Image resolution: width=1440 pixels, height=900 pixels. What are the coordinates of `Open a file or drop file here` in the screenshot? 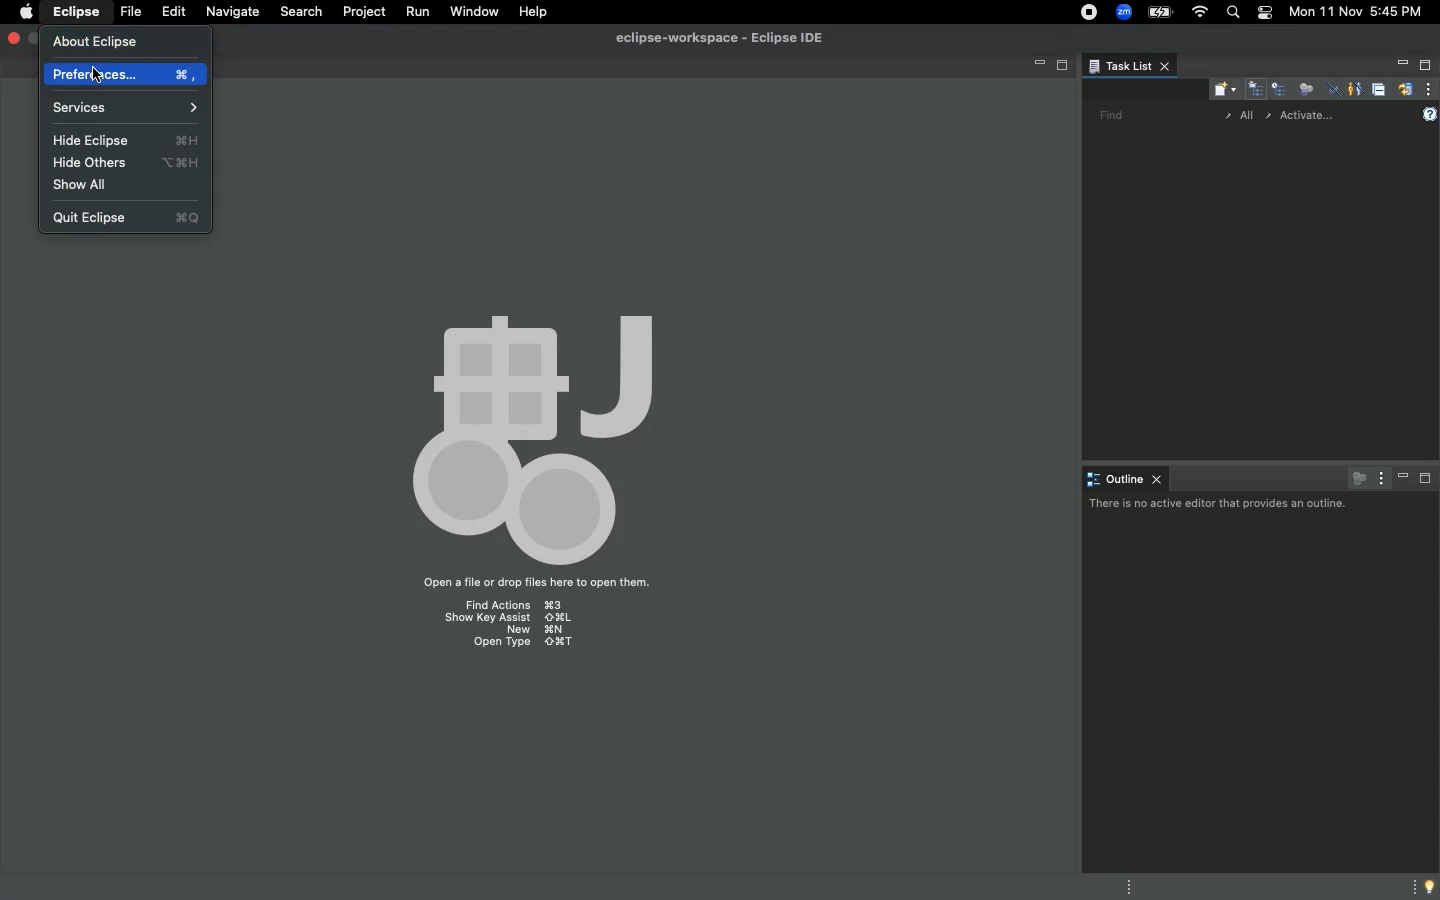 It's located at (553, 582).